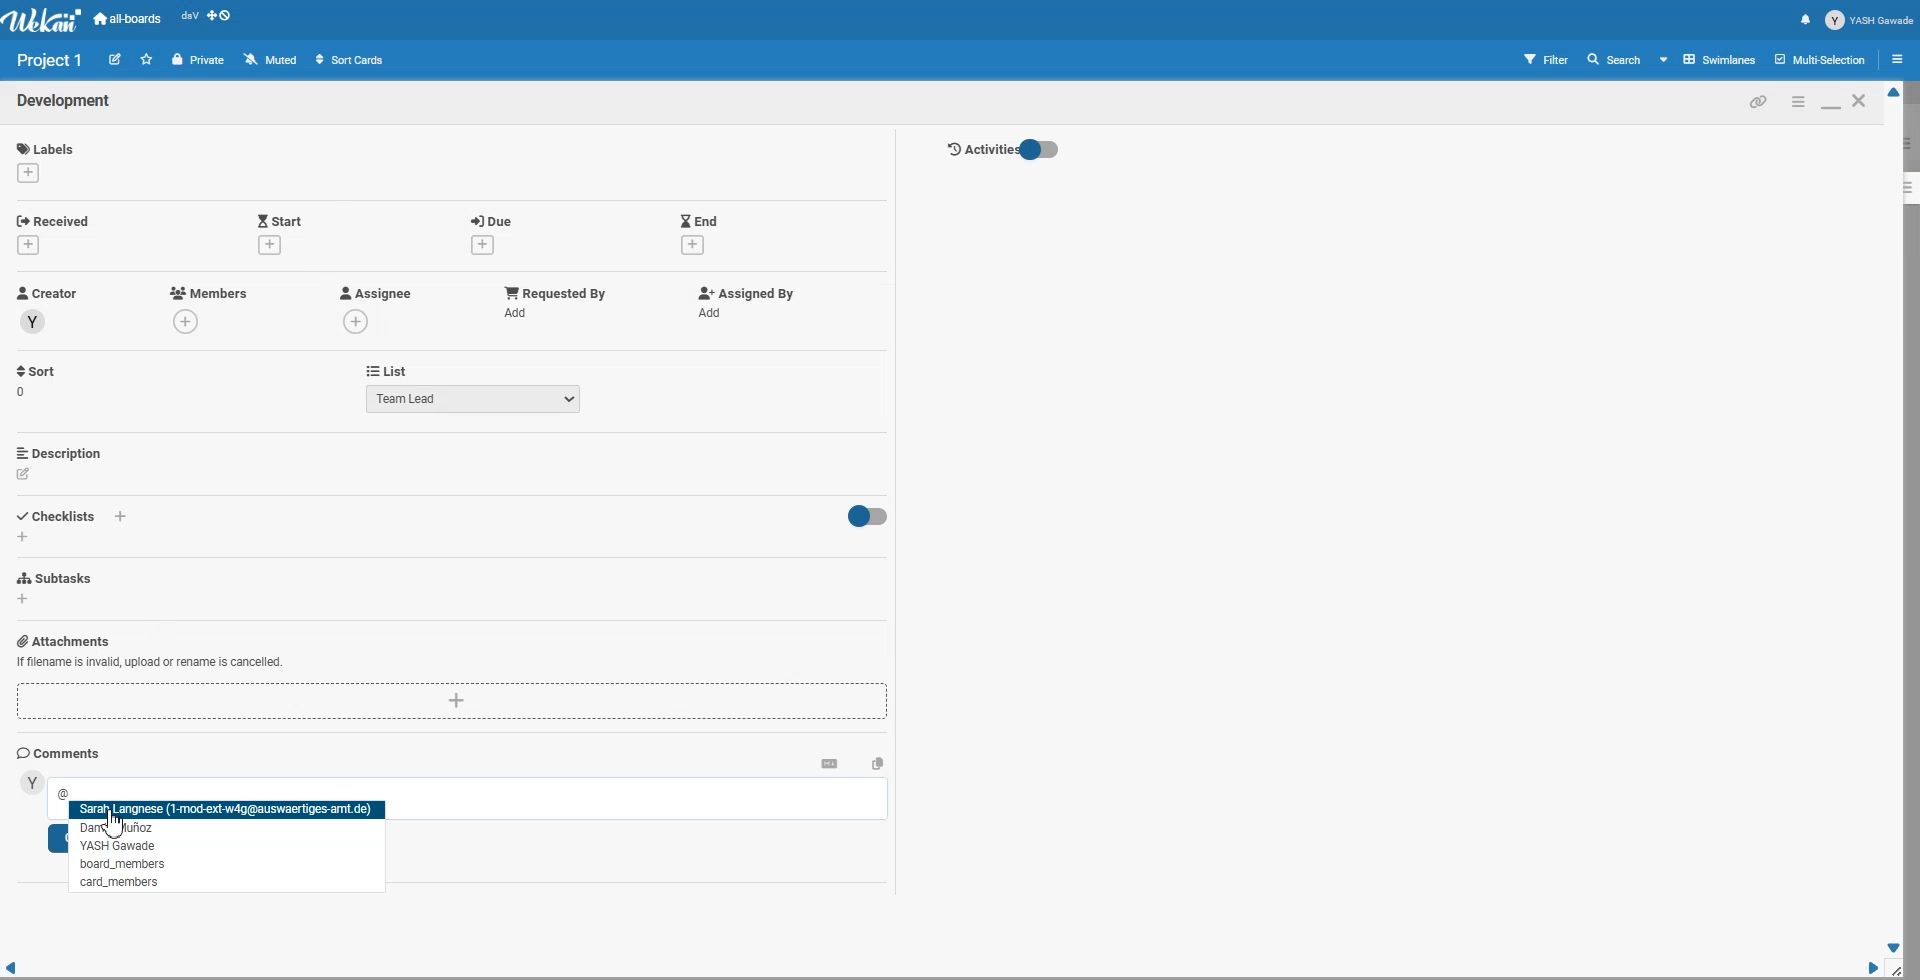 This screenshot has height=980, width=1920. Describe the element at coordinates (1002, 150) in the screenshot. I see `Activity Toggle` at that location.